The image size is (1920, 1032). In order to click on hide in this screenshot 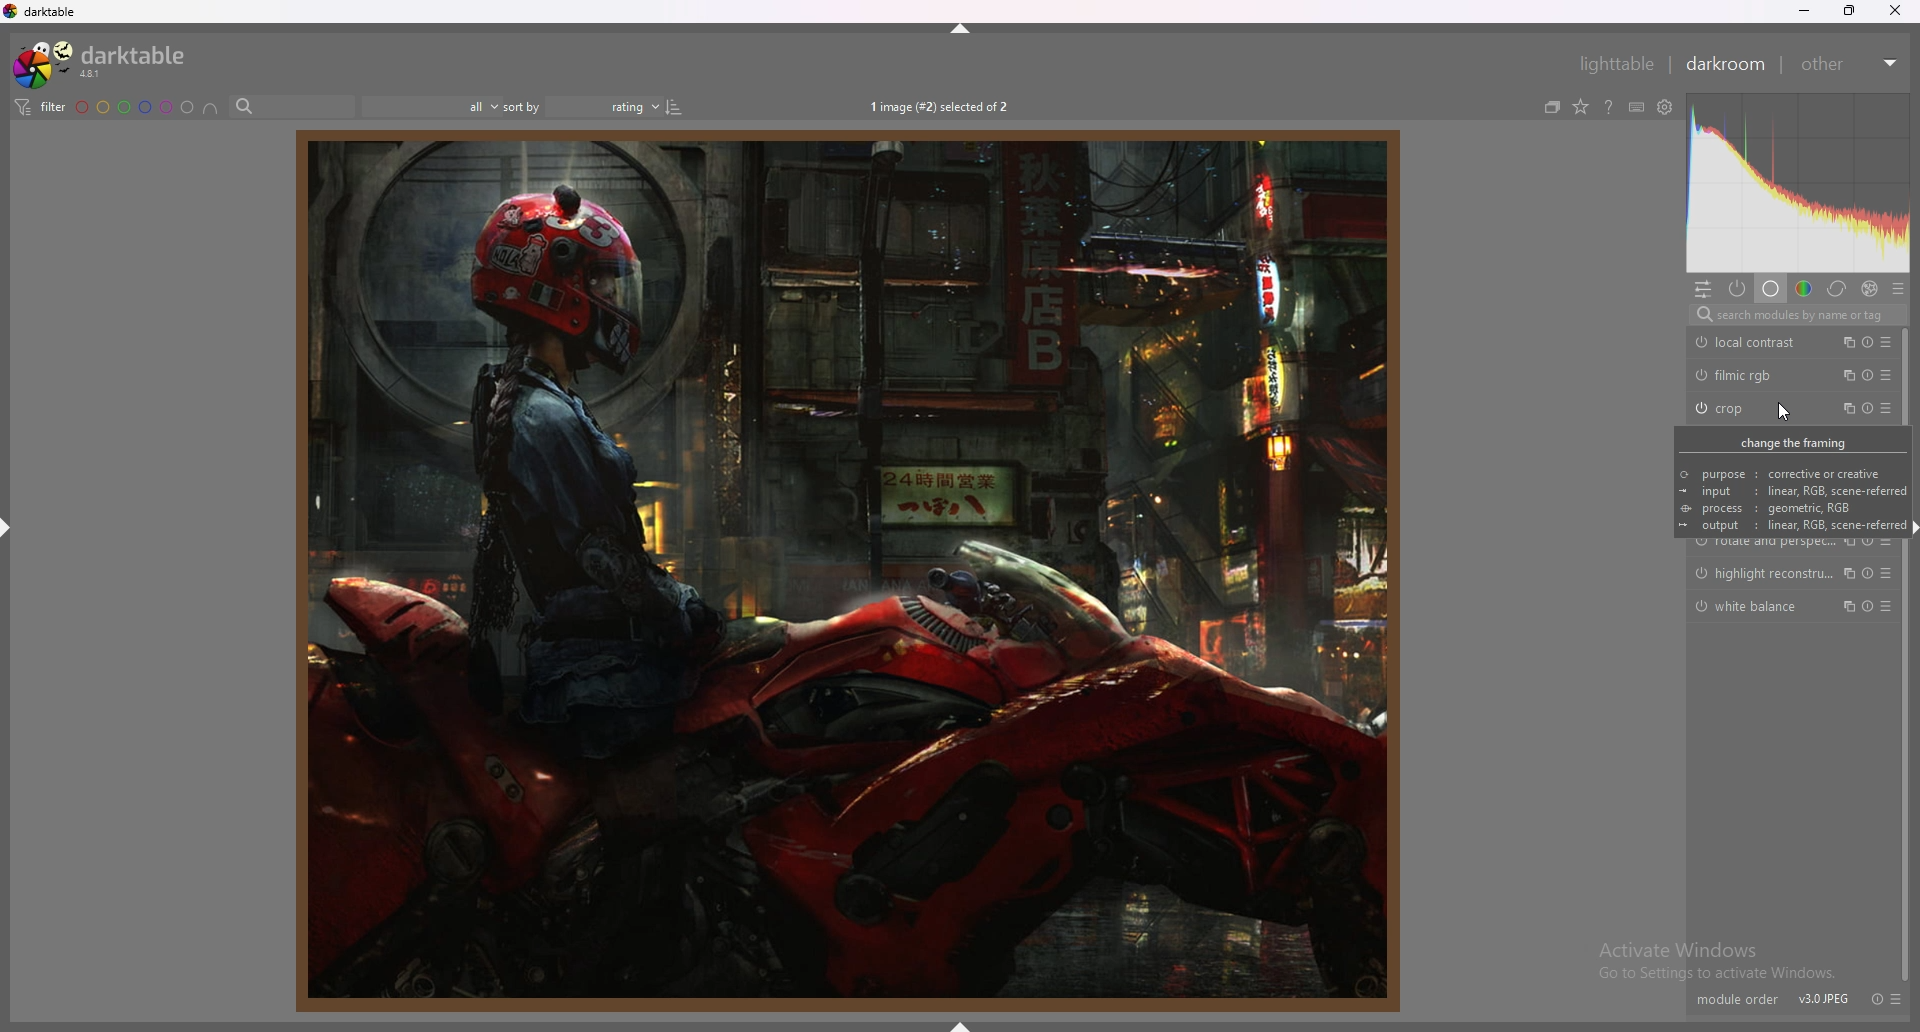, I will do `click(959, 1024)`.